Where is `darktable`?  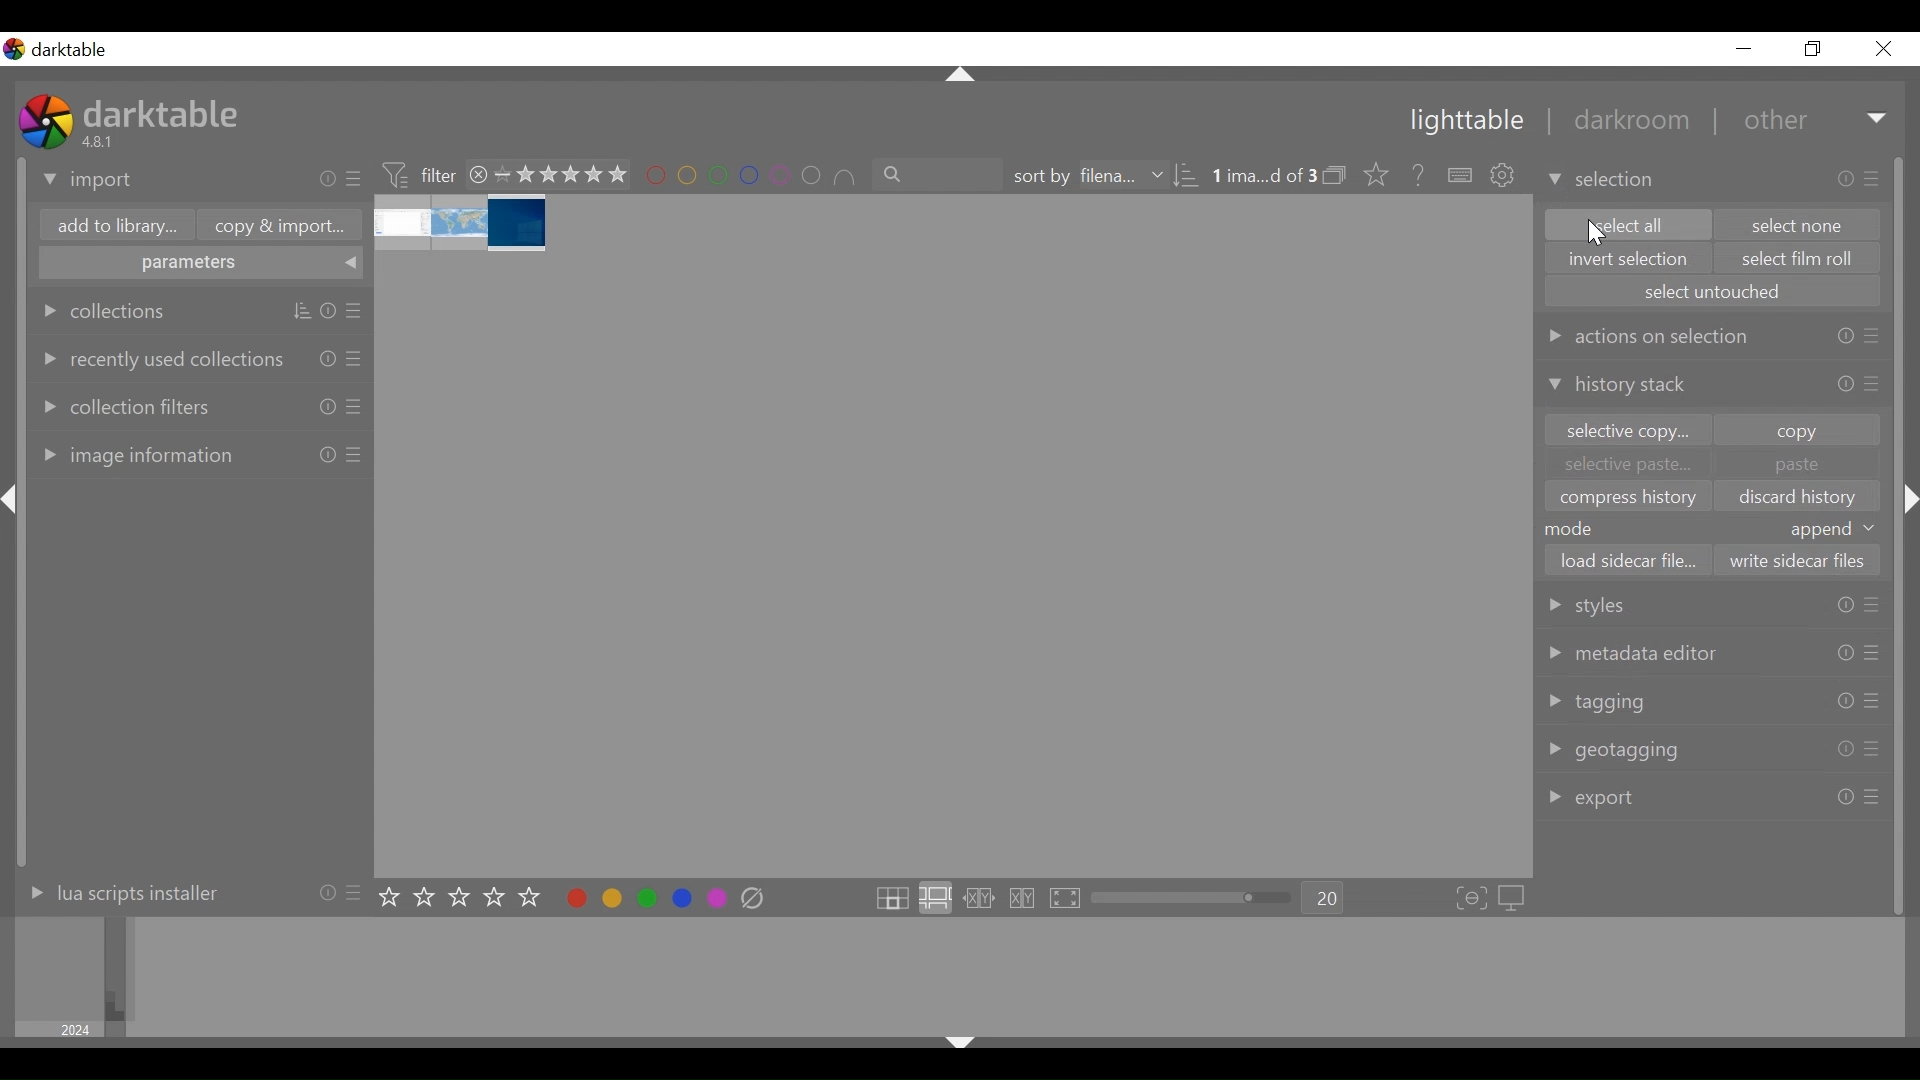 darktable is located at coordinates (165, 112).